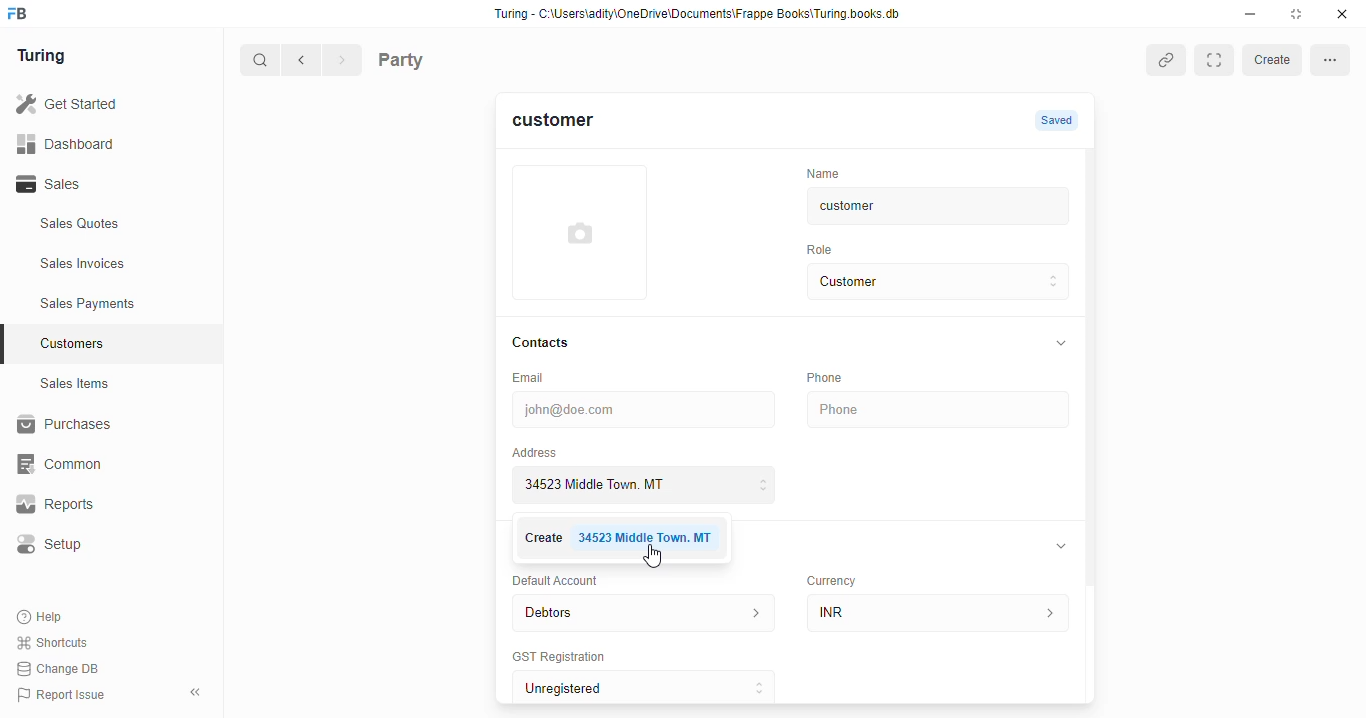 This screenshot has height=718, width=1366. What do you see at coordinates (547, 342) in the screenshot?
I see `Contacts` at bounding box center [547, 342].